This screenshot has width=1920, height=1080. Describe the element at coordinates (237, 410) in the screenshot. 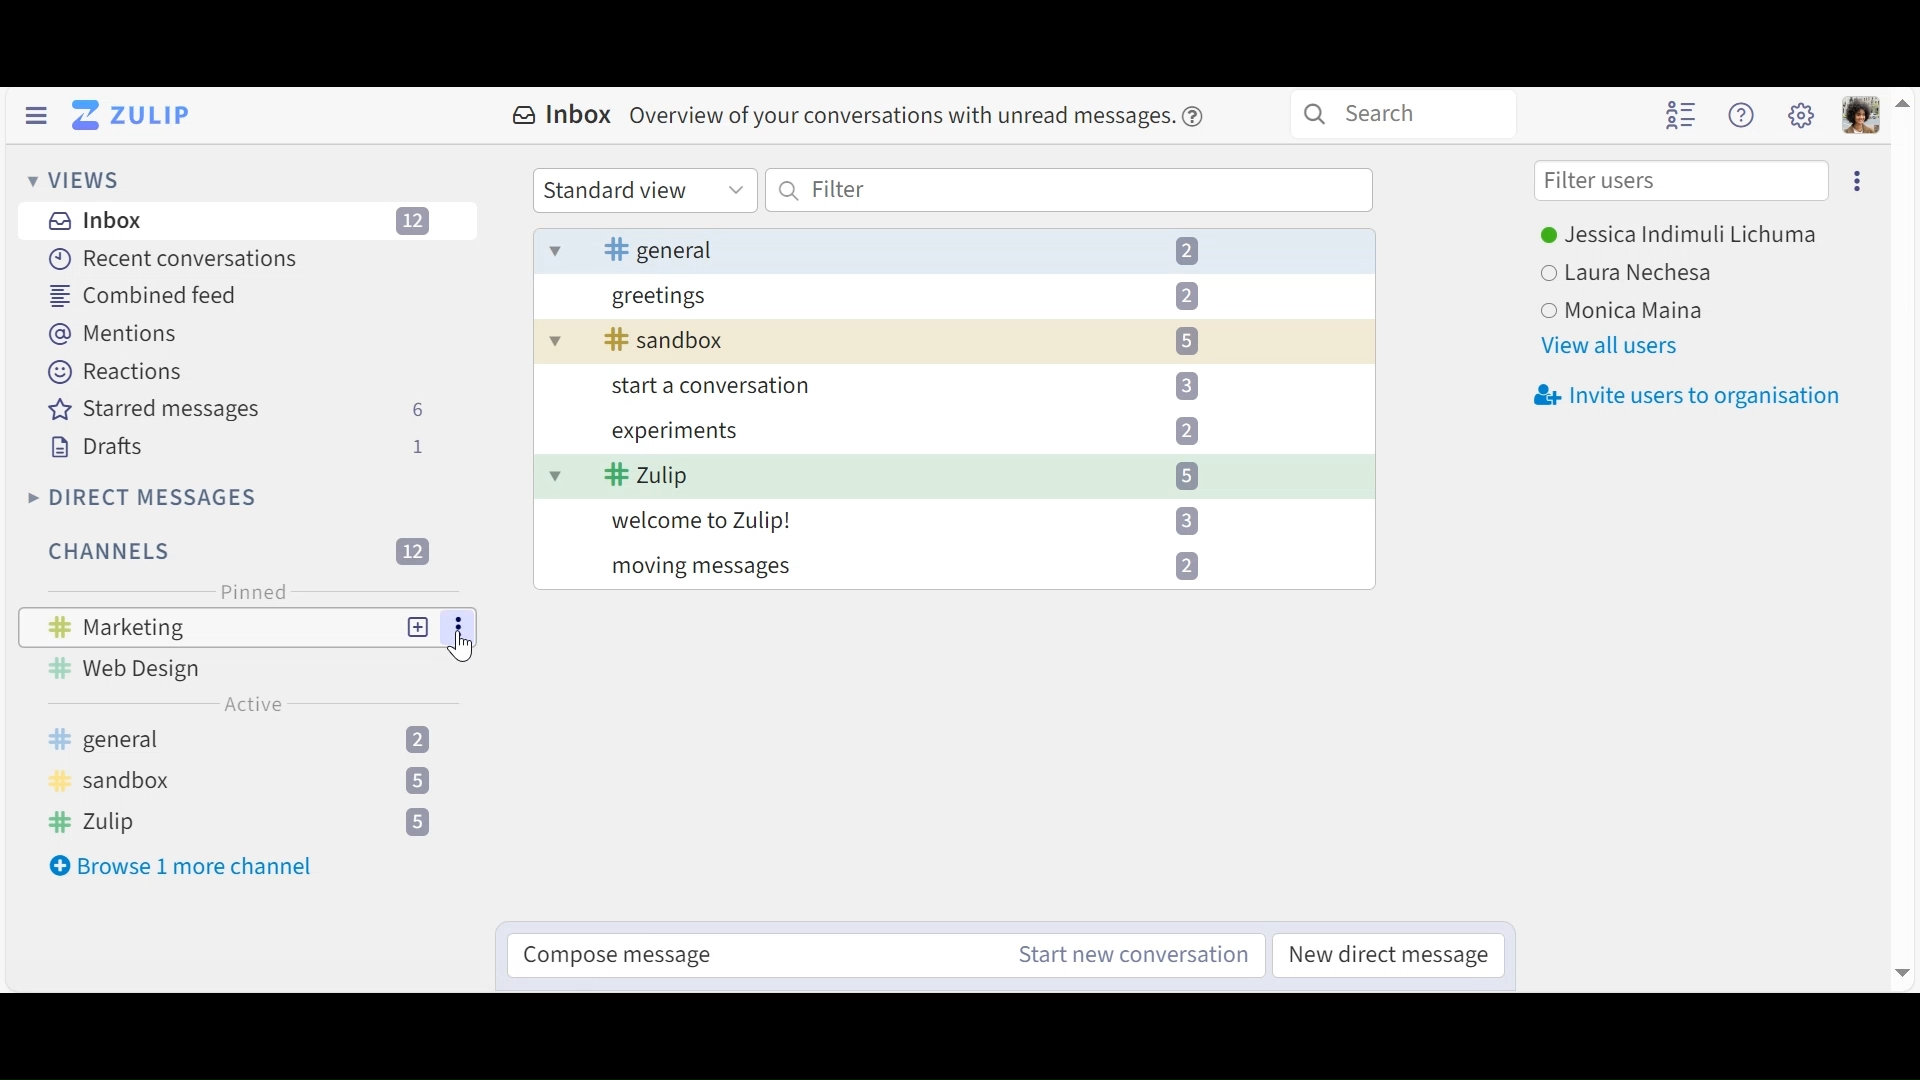

I see `Starred messages` at that location.